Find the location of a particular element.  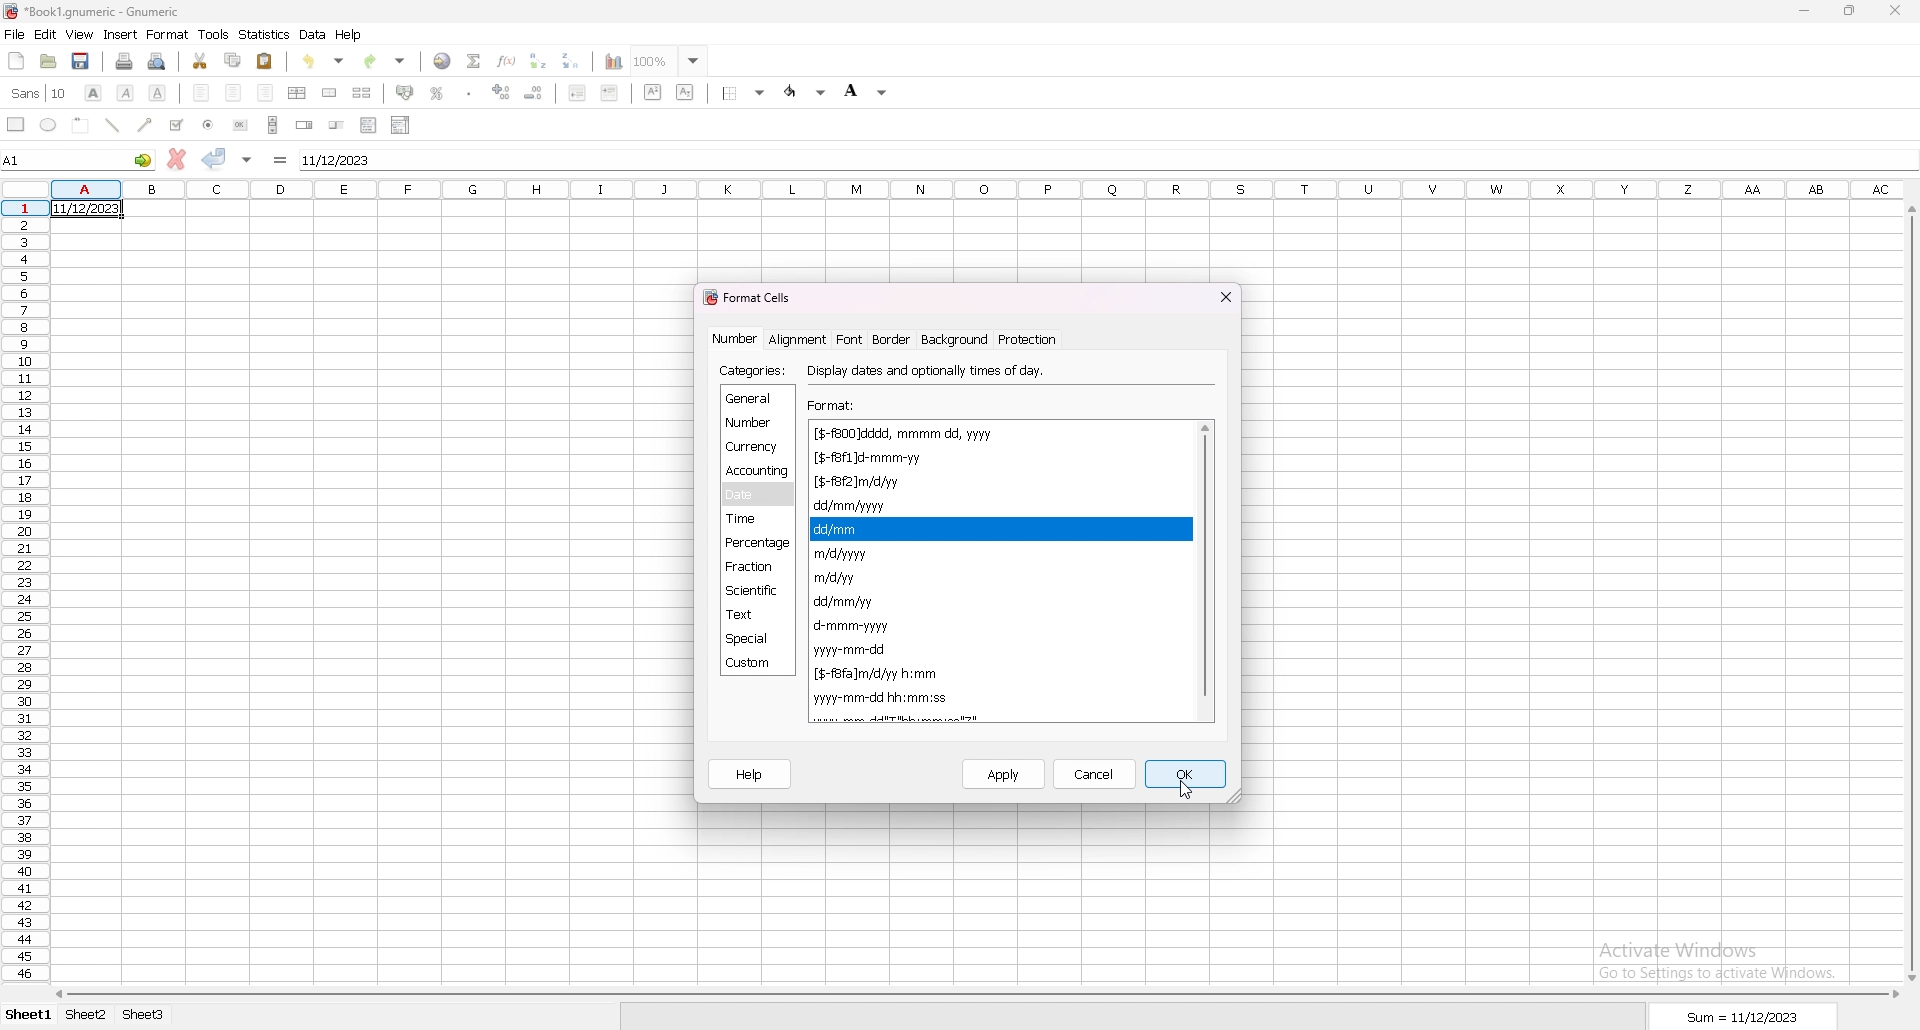

paste is located at coordinates (263, 62).